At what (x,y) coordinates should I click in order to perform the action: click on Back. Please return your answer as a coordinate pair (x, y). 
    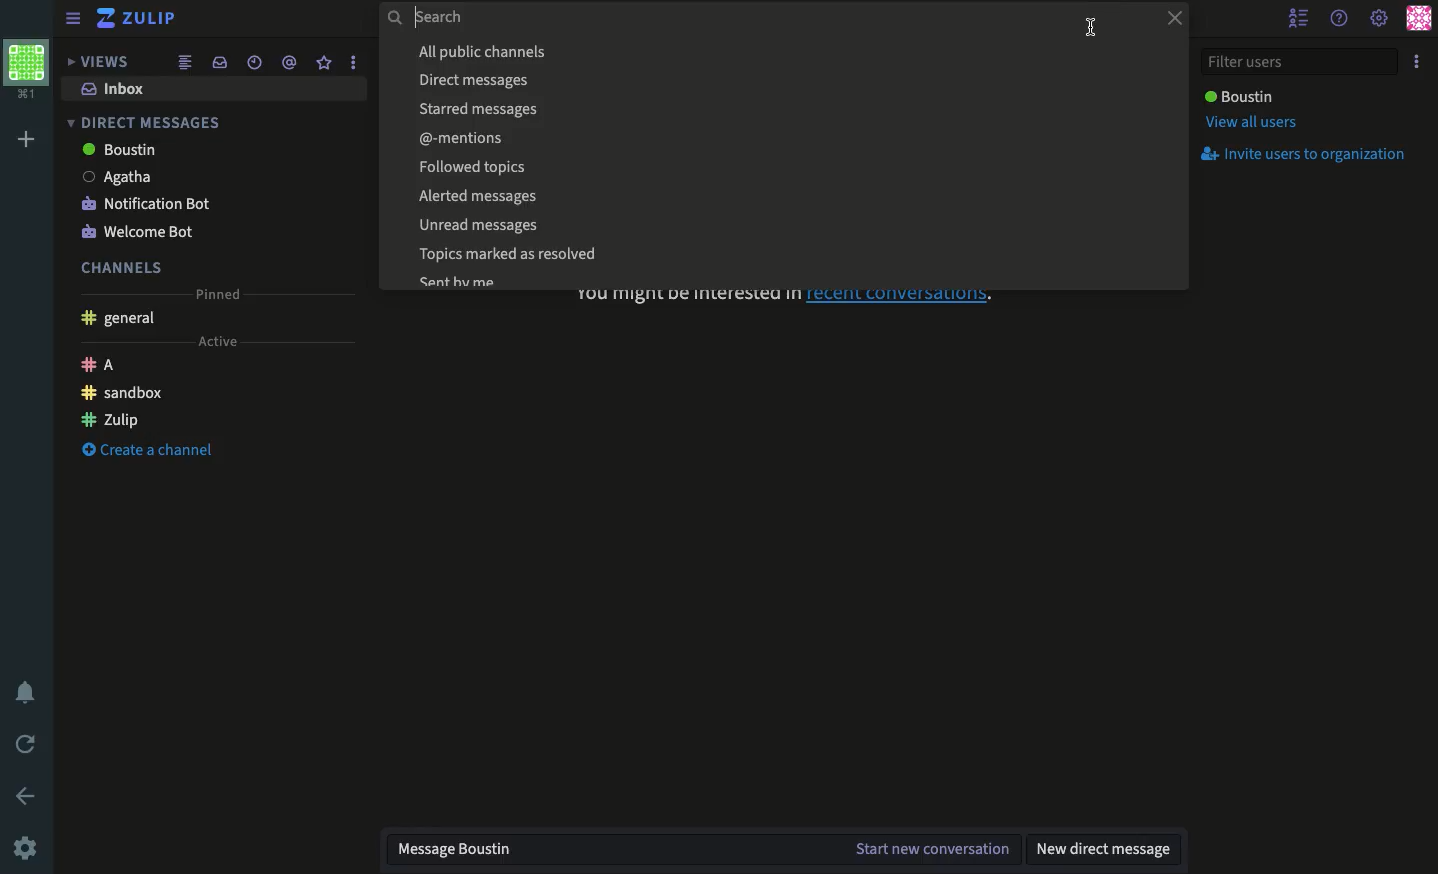
    Looking at the image, I should click on (28, 795).